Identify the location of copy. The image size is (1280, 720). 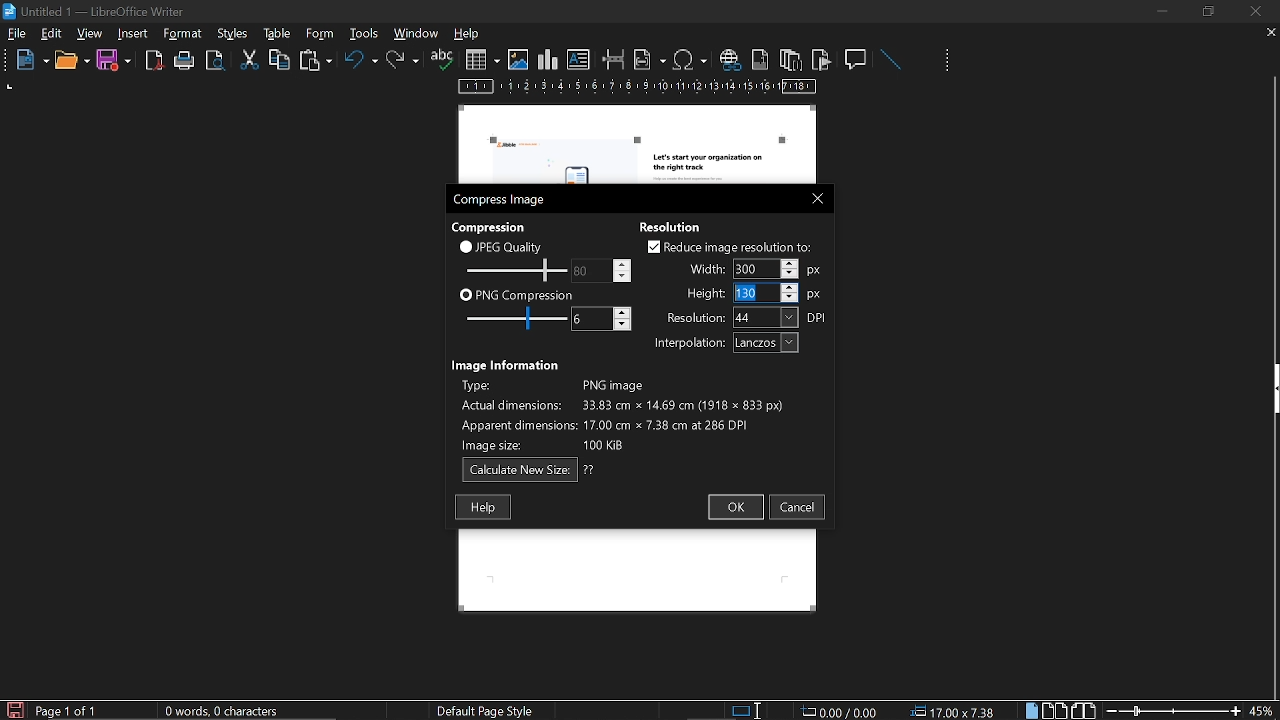
(279, 59).